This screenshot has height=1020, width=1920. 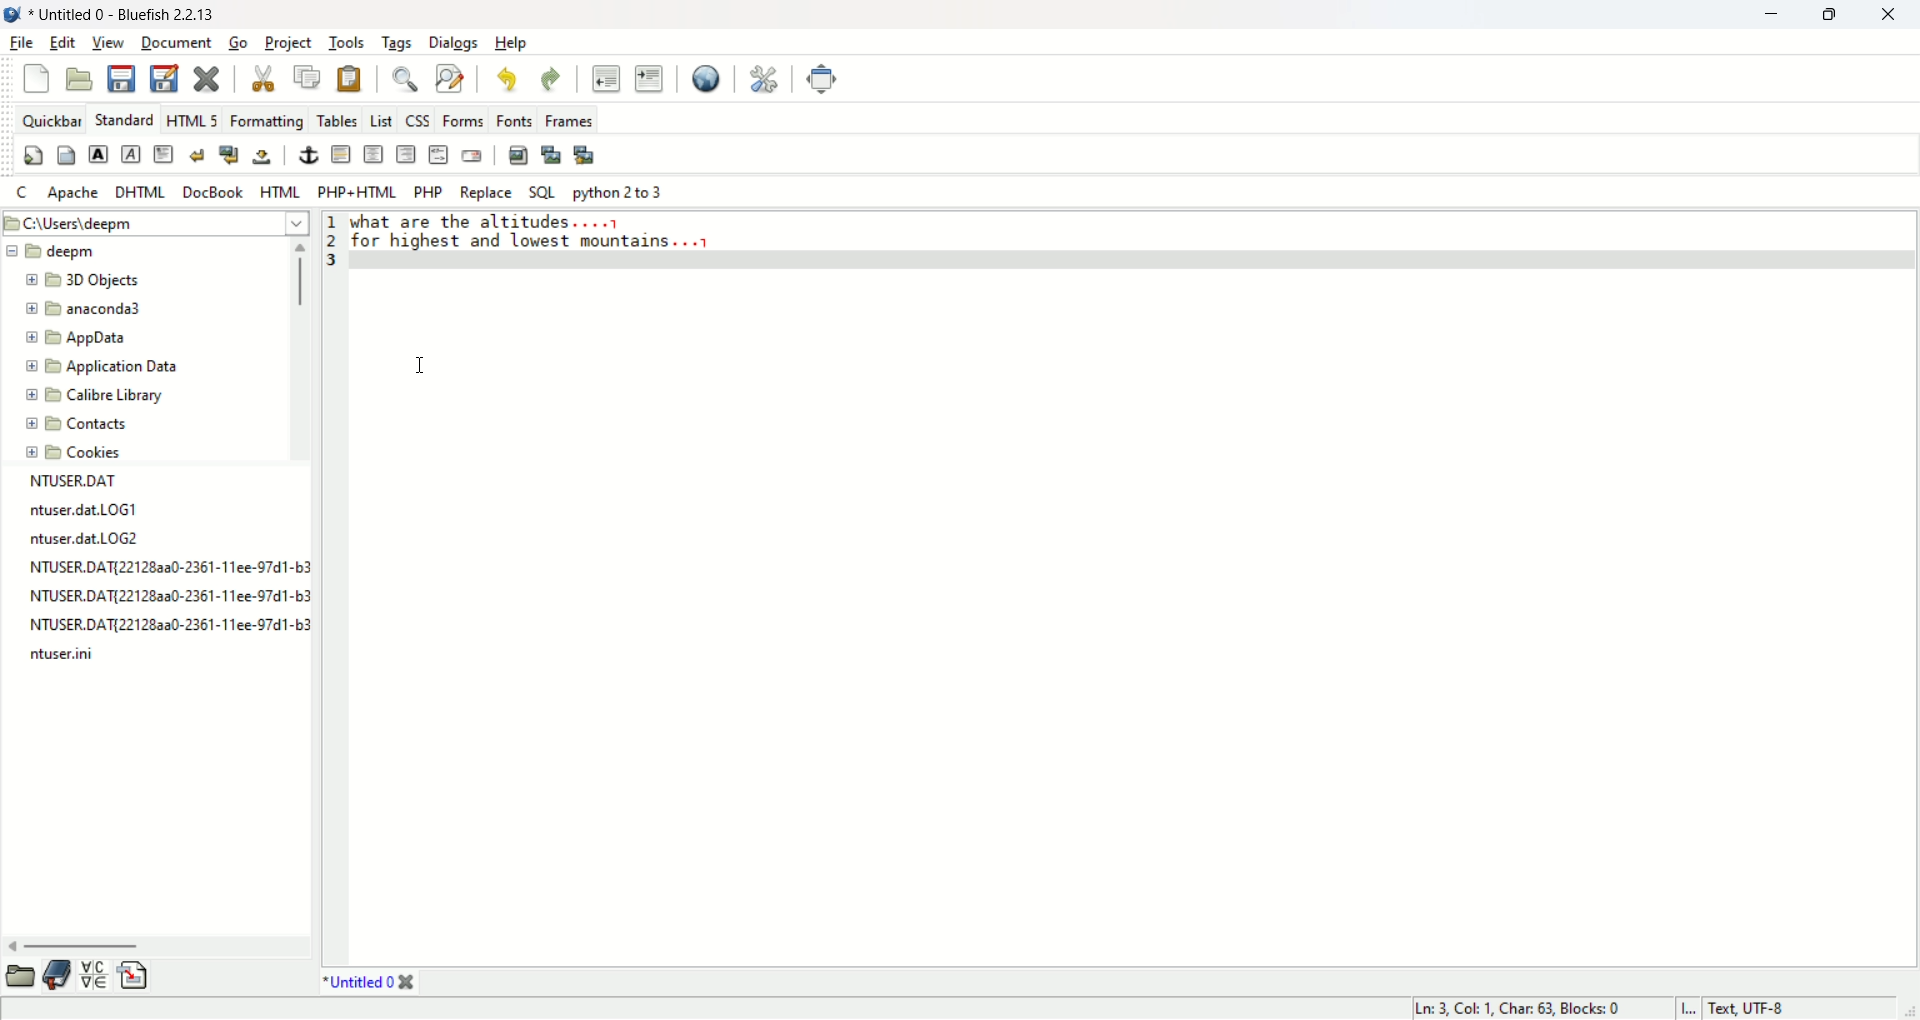 I want to click on view, so click(x=105, y=44).